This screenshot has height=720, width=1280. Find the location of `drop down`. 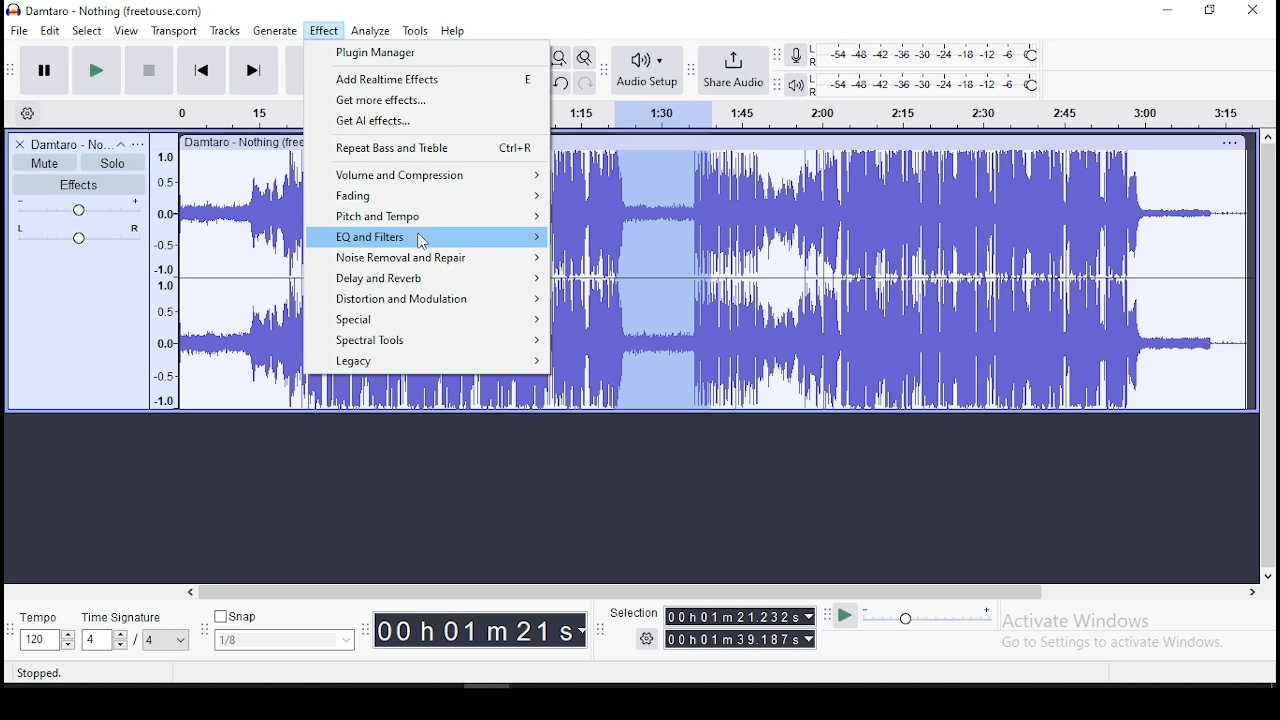

drop down is located at coordinates (182, 640).